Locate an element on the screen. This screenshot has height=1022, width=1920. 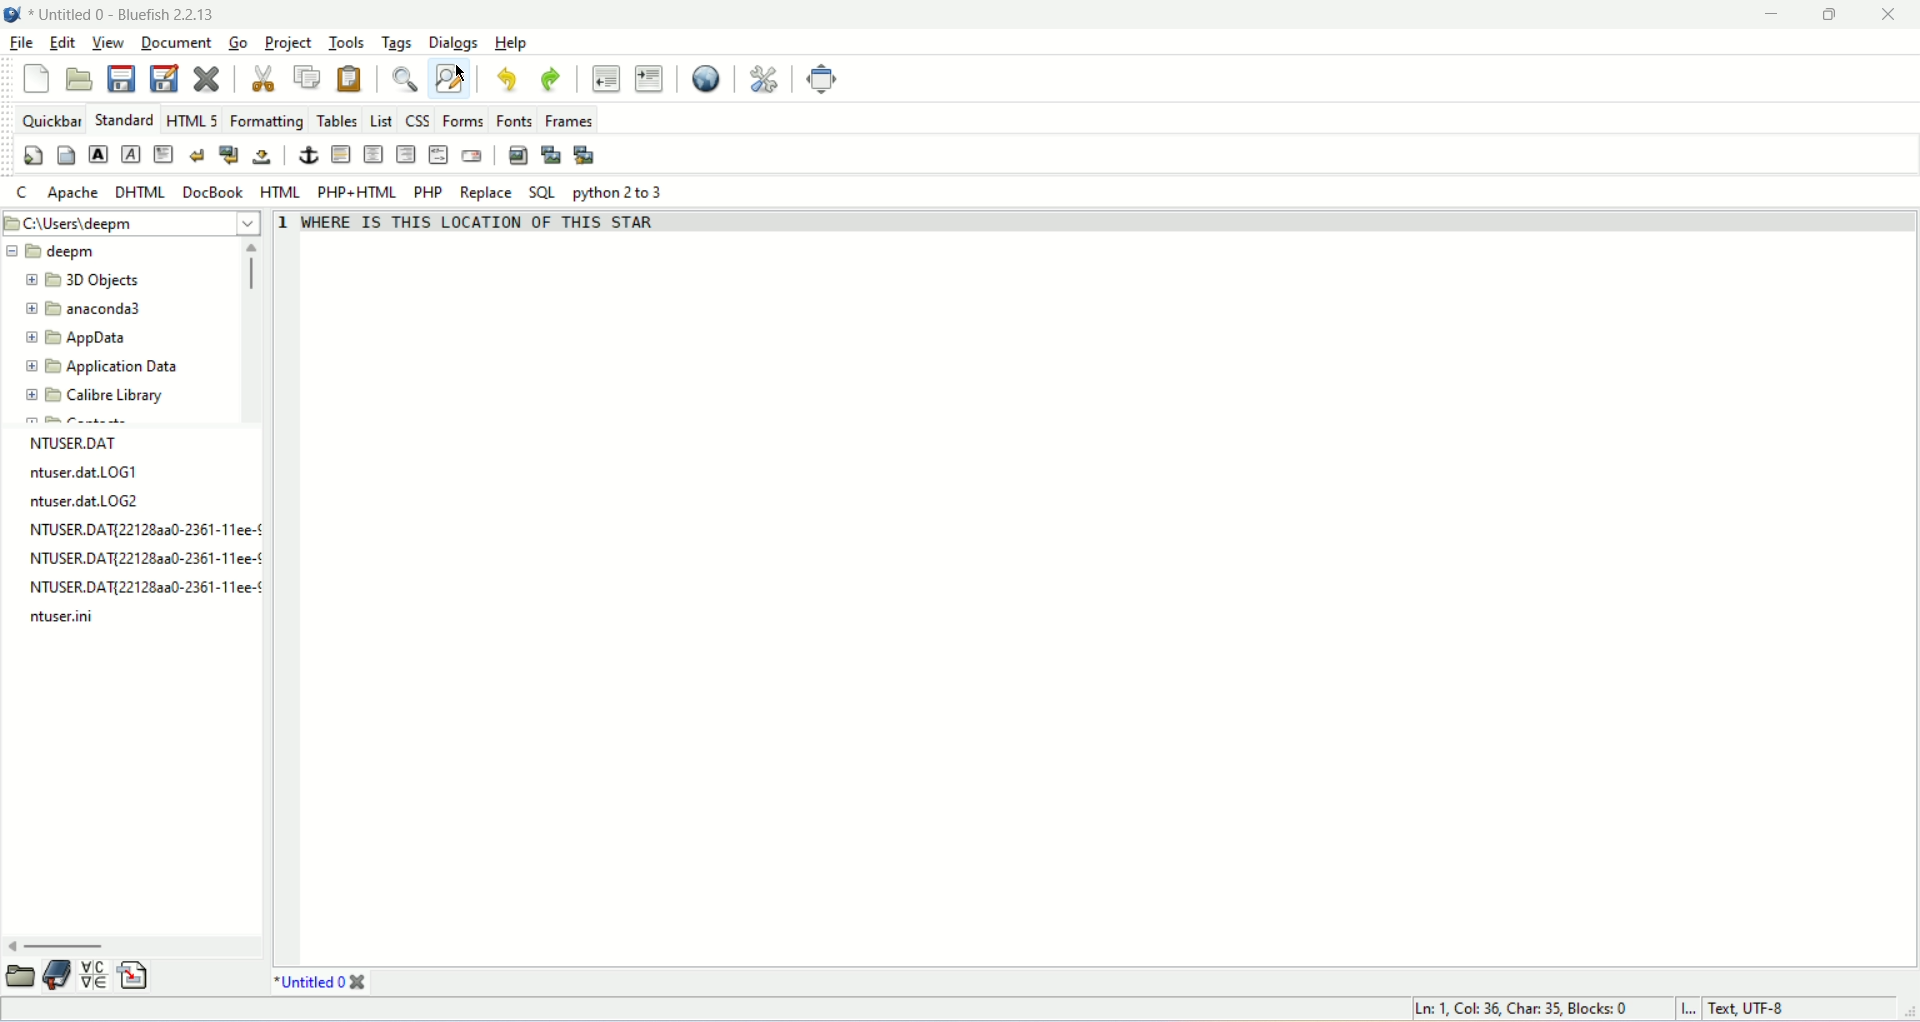
dialogs is located at coordinates (452, 42).